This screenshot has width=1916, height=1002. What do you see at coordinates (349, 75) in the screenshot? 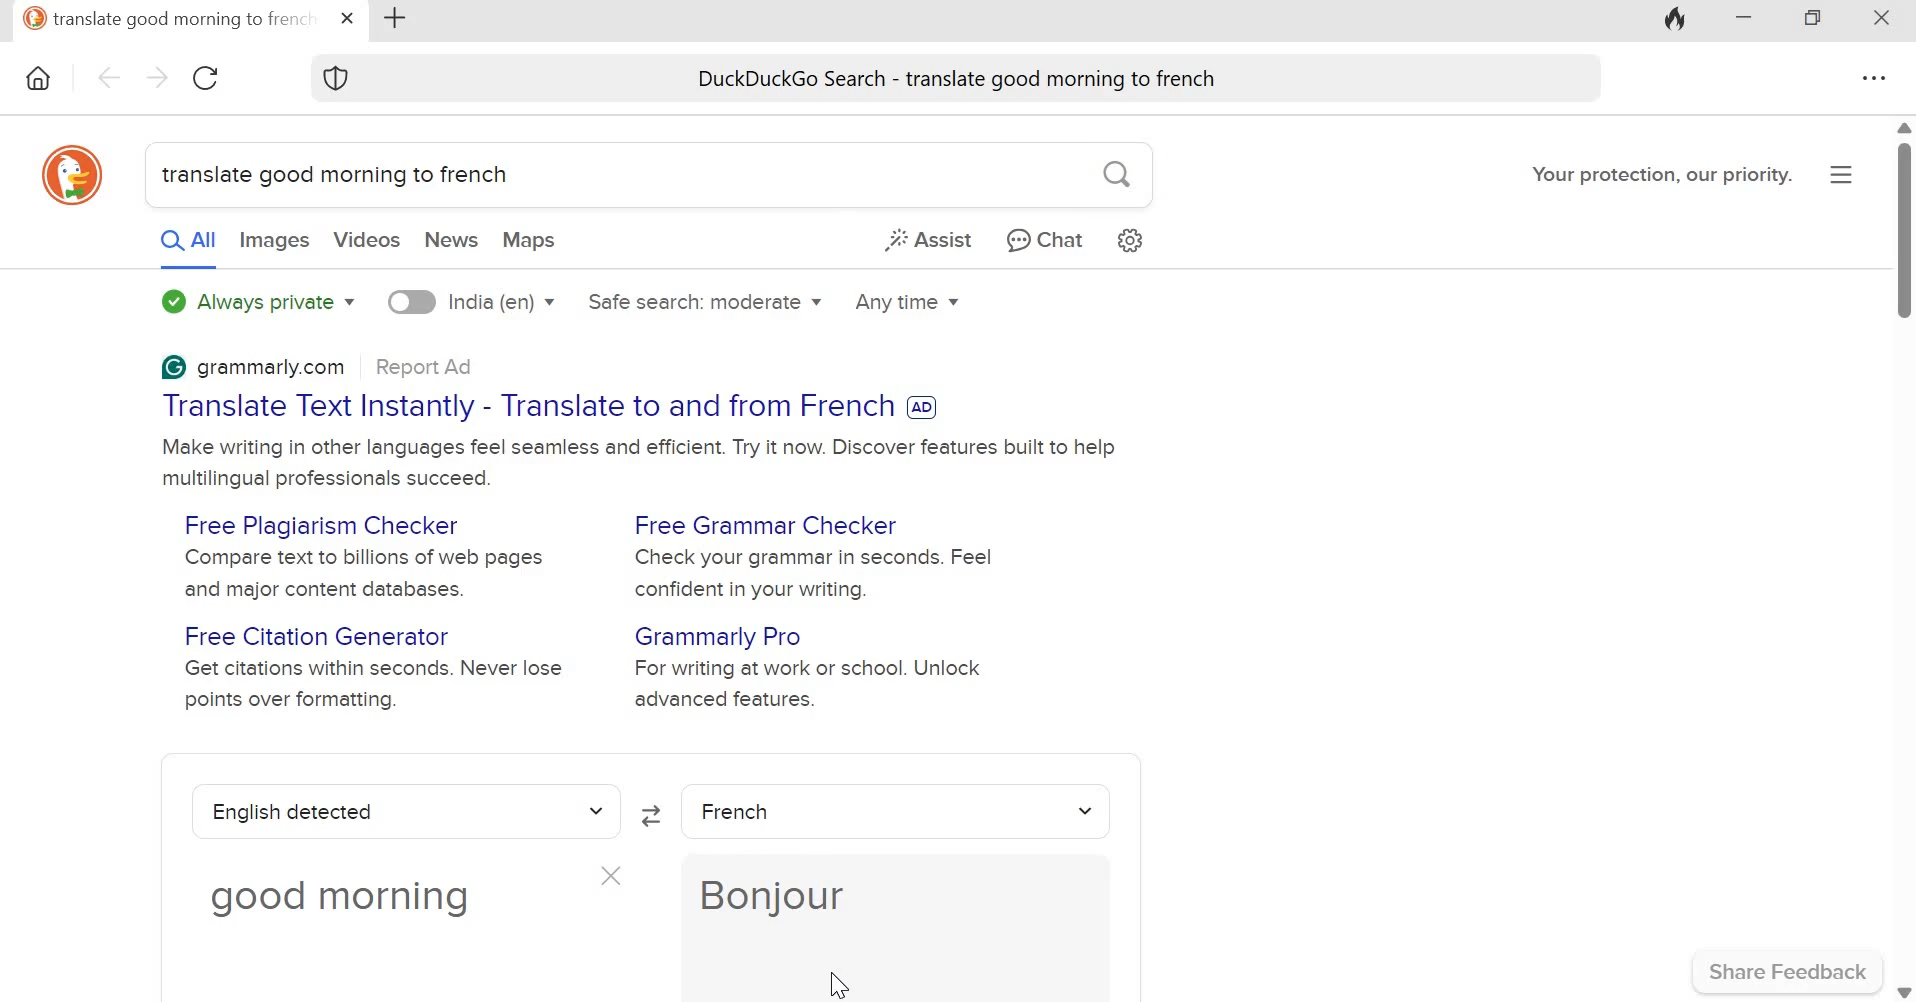
I see `Shield` at bounding box center [349, 75].